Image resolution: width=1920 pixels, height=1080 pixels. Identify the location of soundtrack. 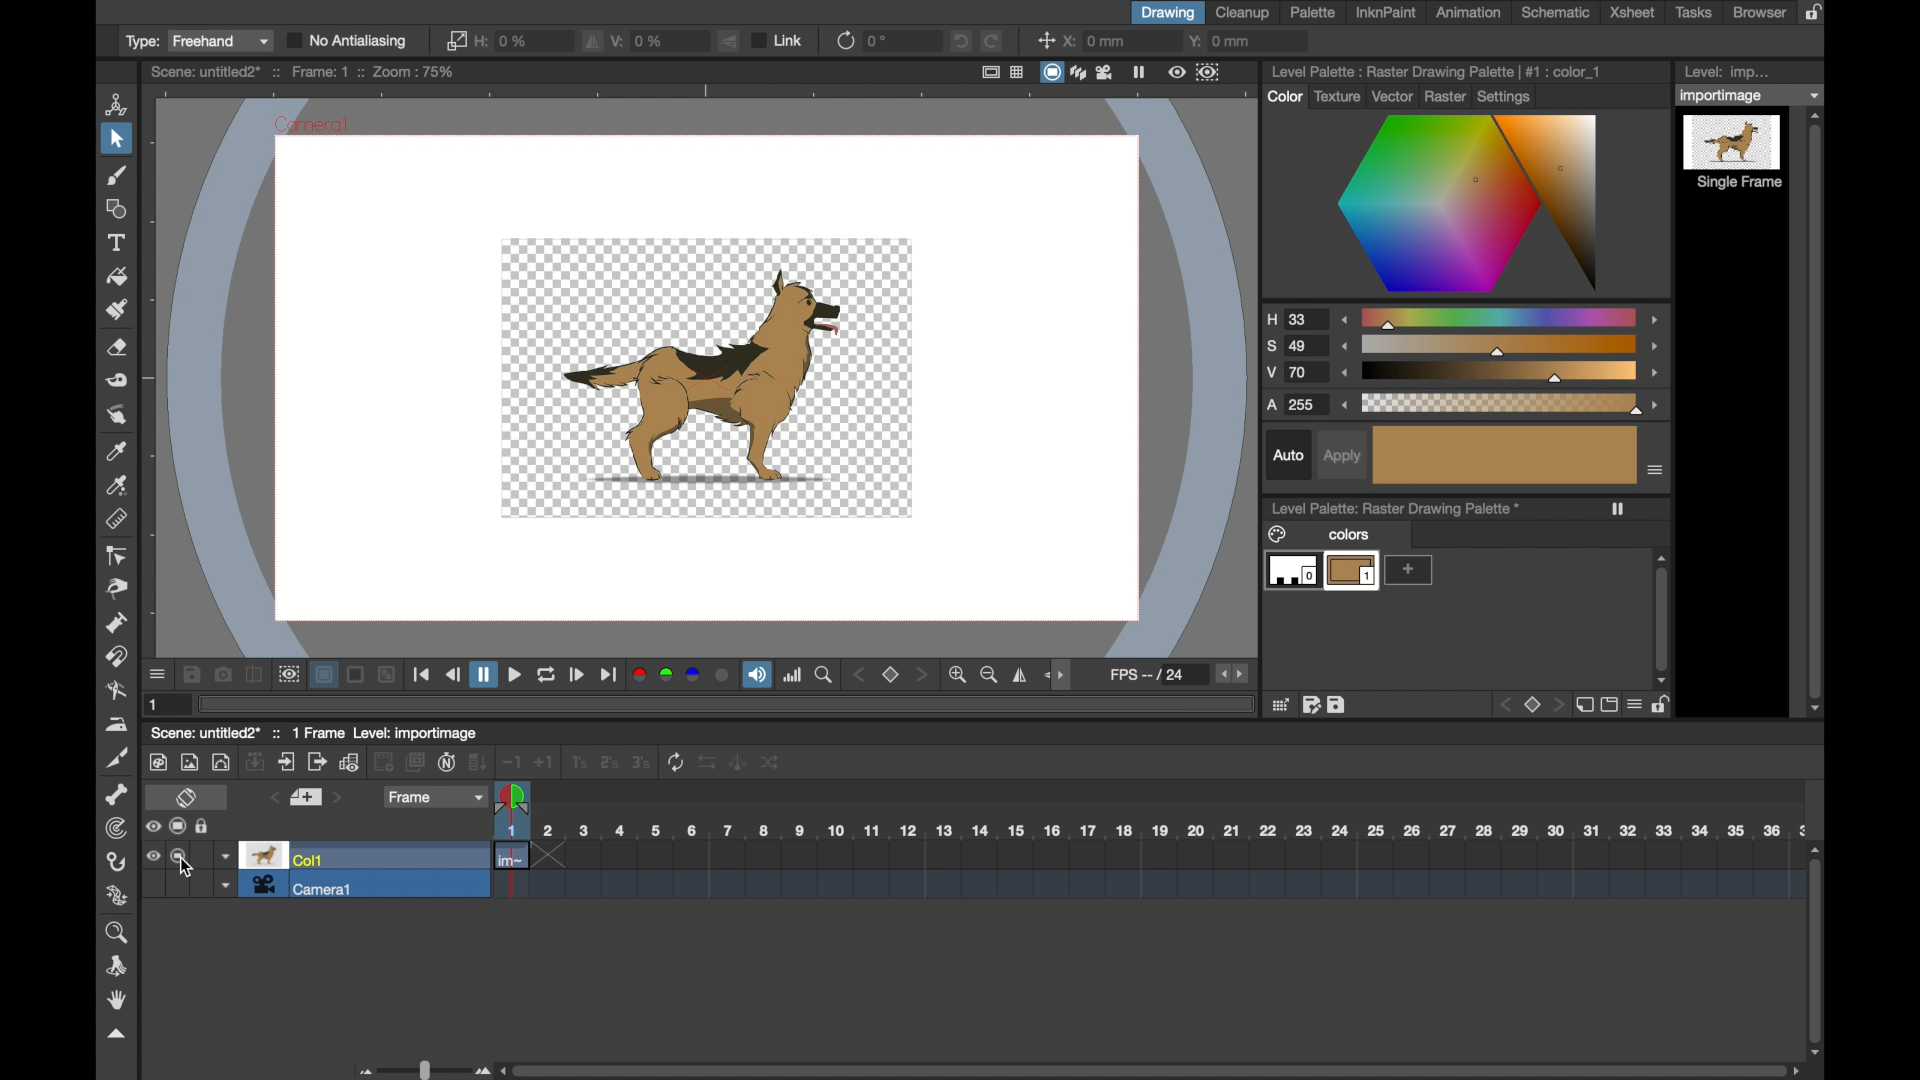
(757, 676).